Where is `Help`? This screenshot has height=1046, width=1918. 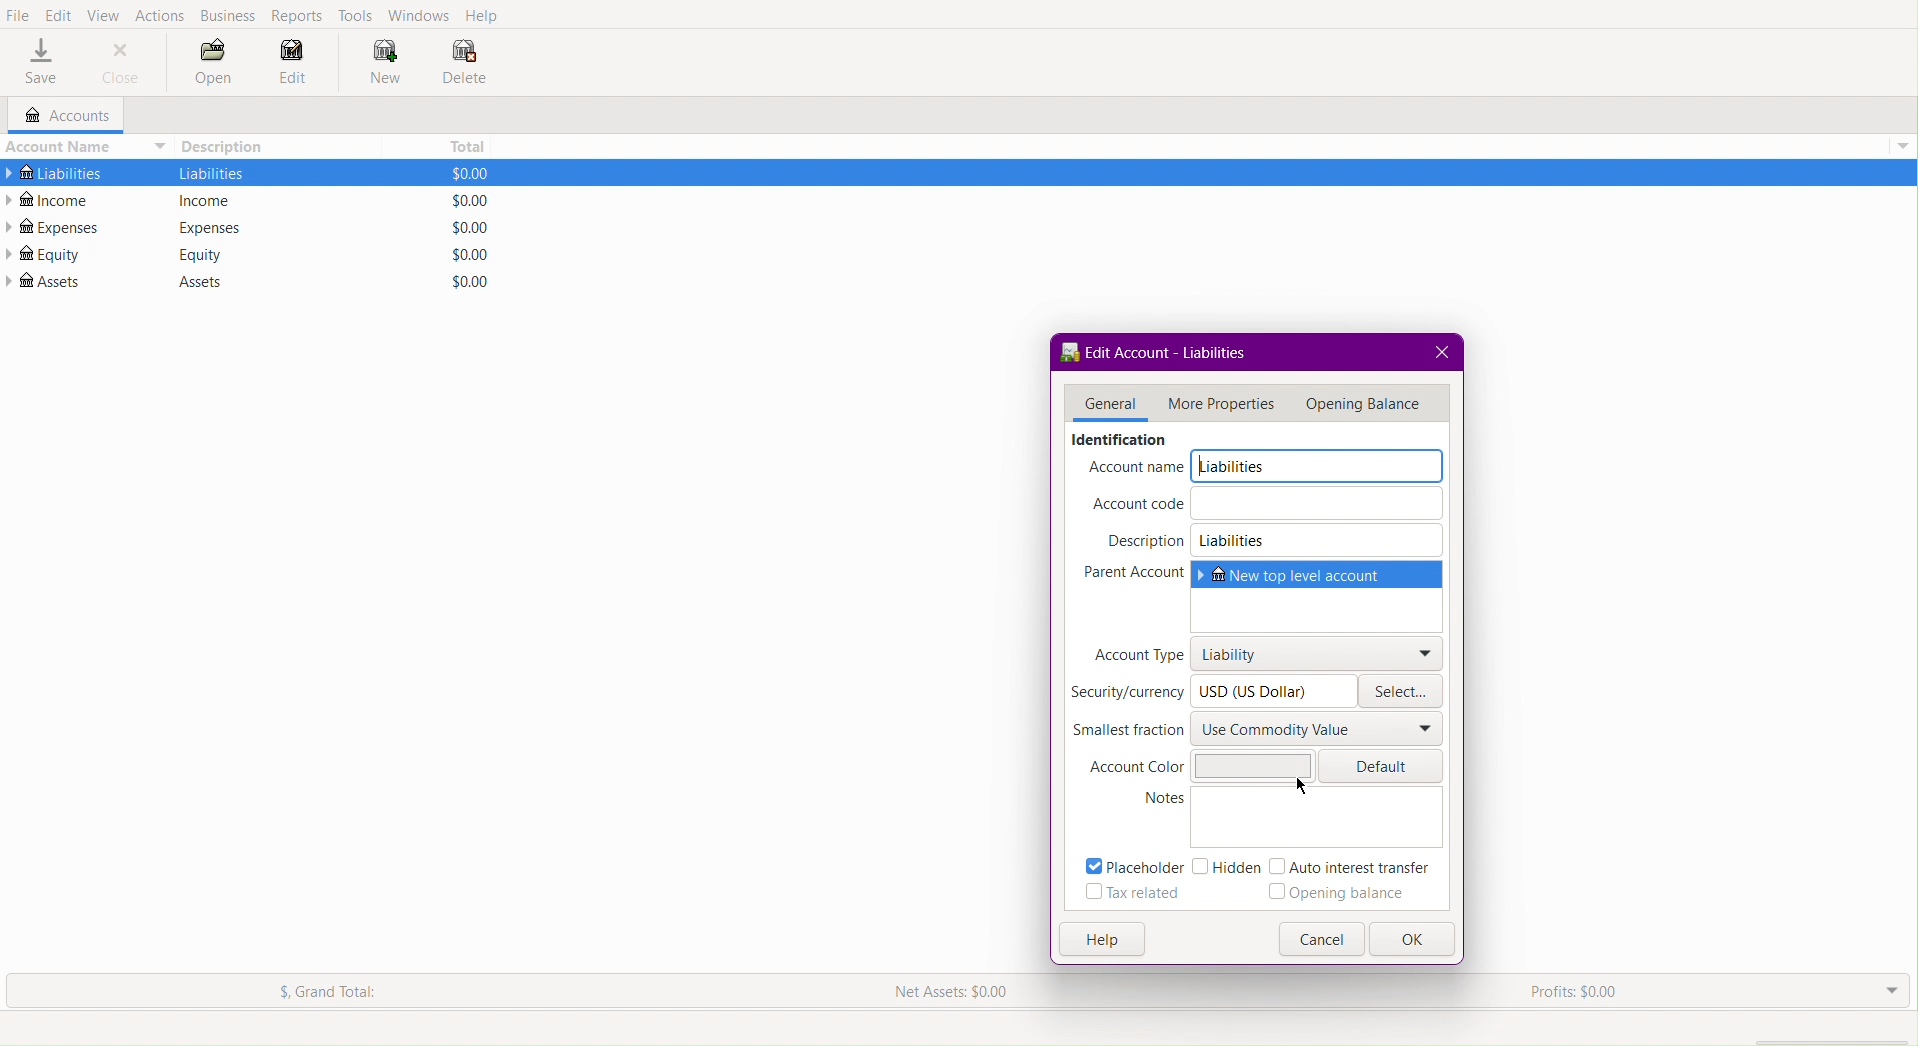 Help is located at coordinates (485, 16).